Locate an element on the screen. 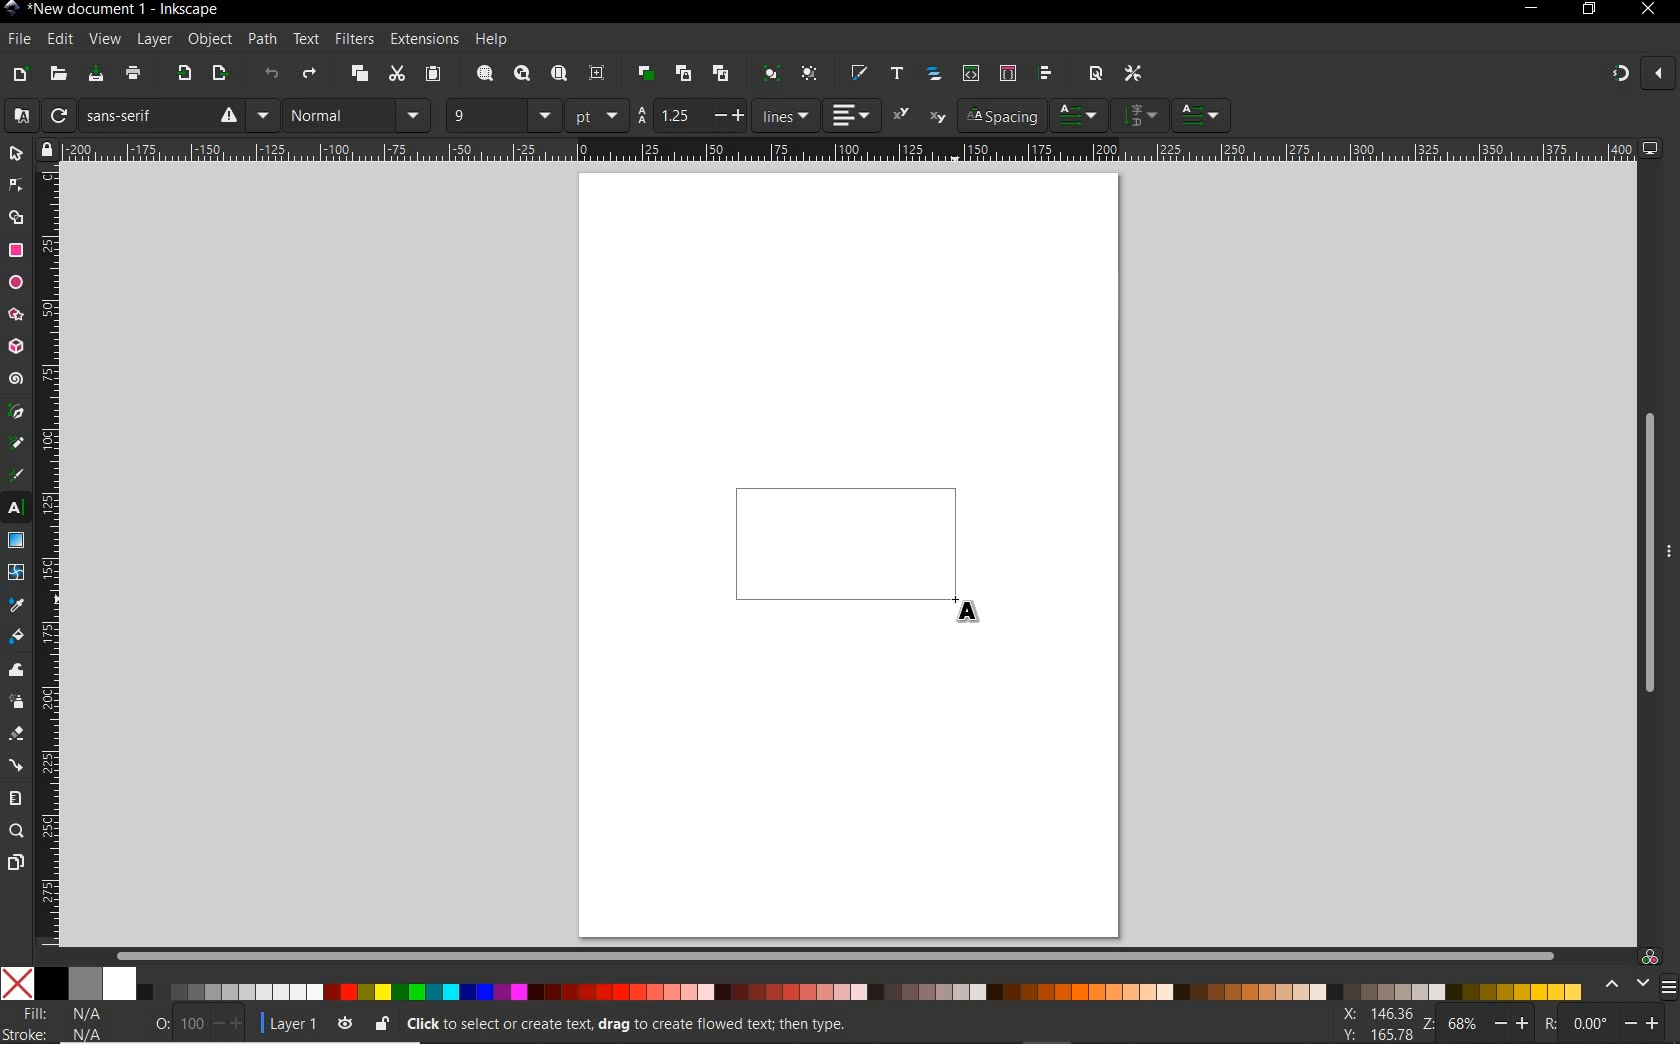  hide is located at coordinates (1670, 548).